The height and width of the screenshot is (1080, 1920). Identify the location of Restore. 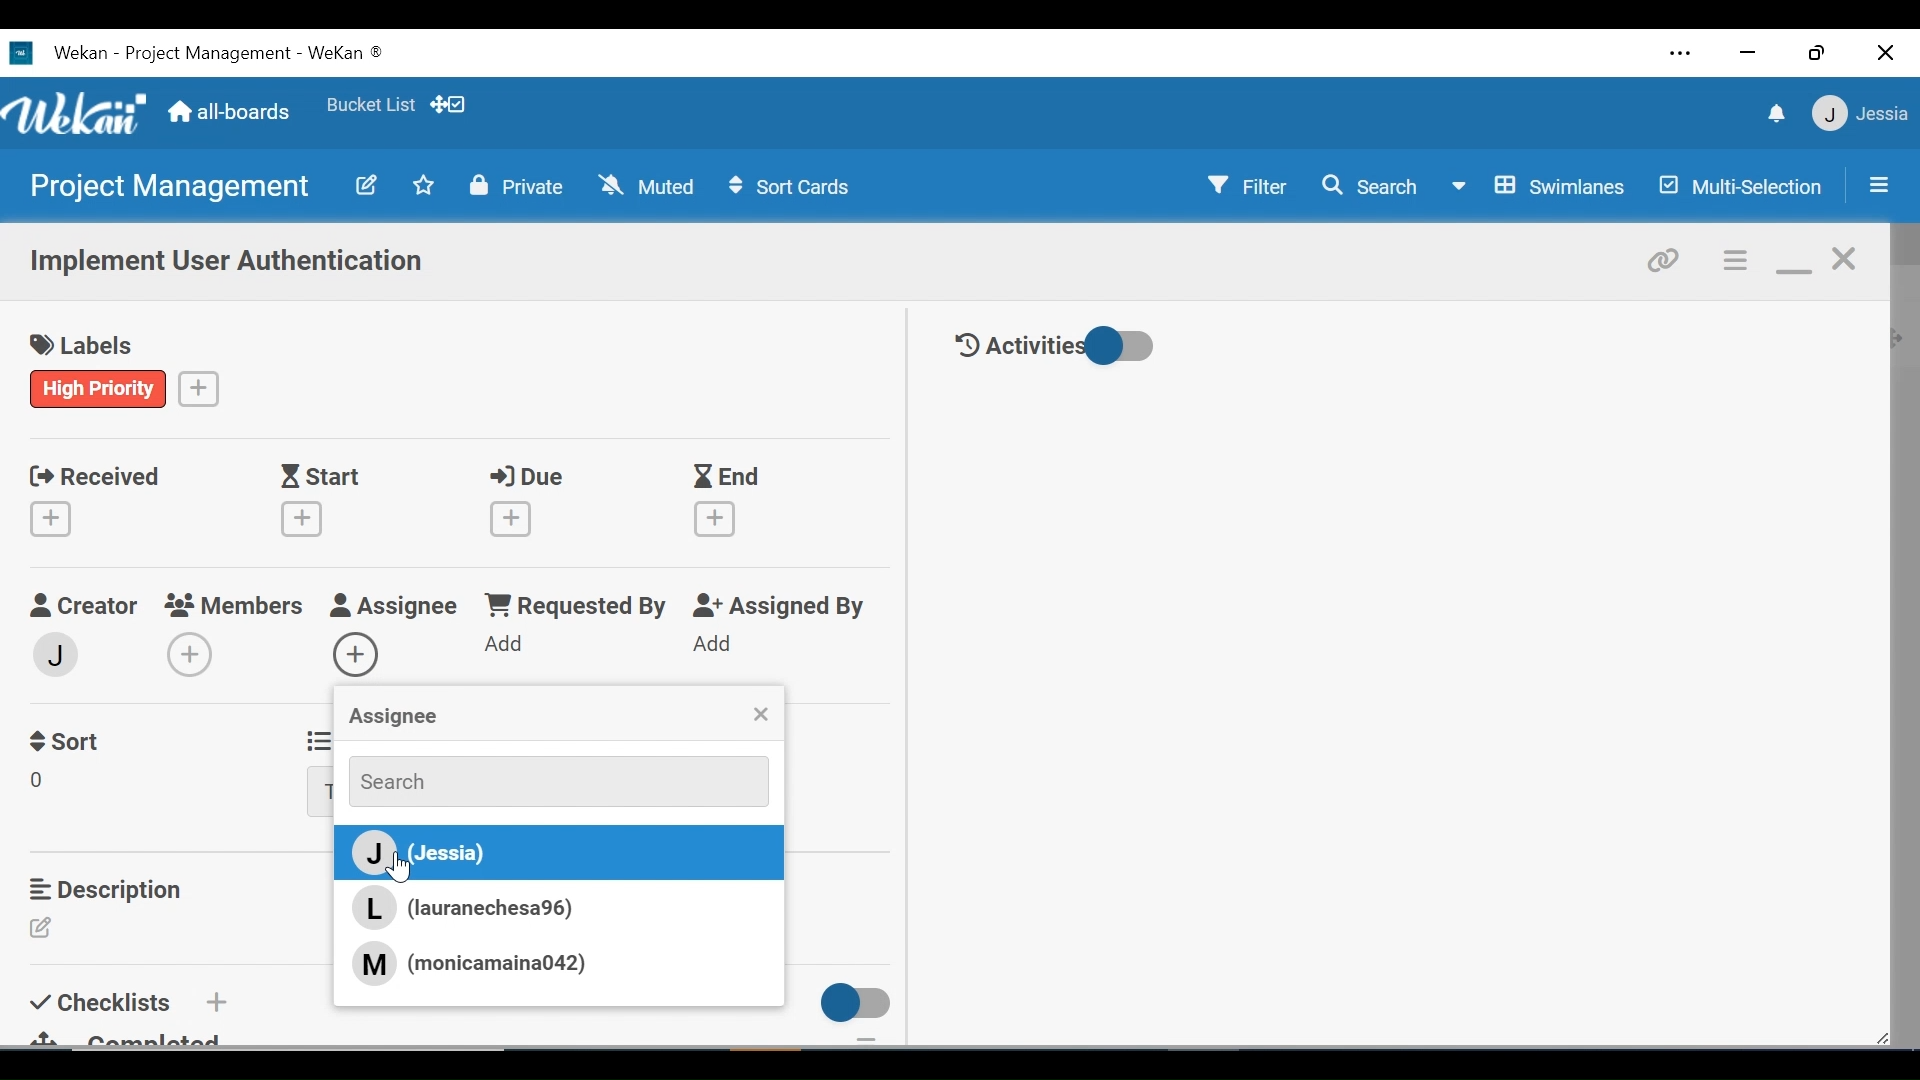
(1819, 52).